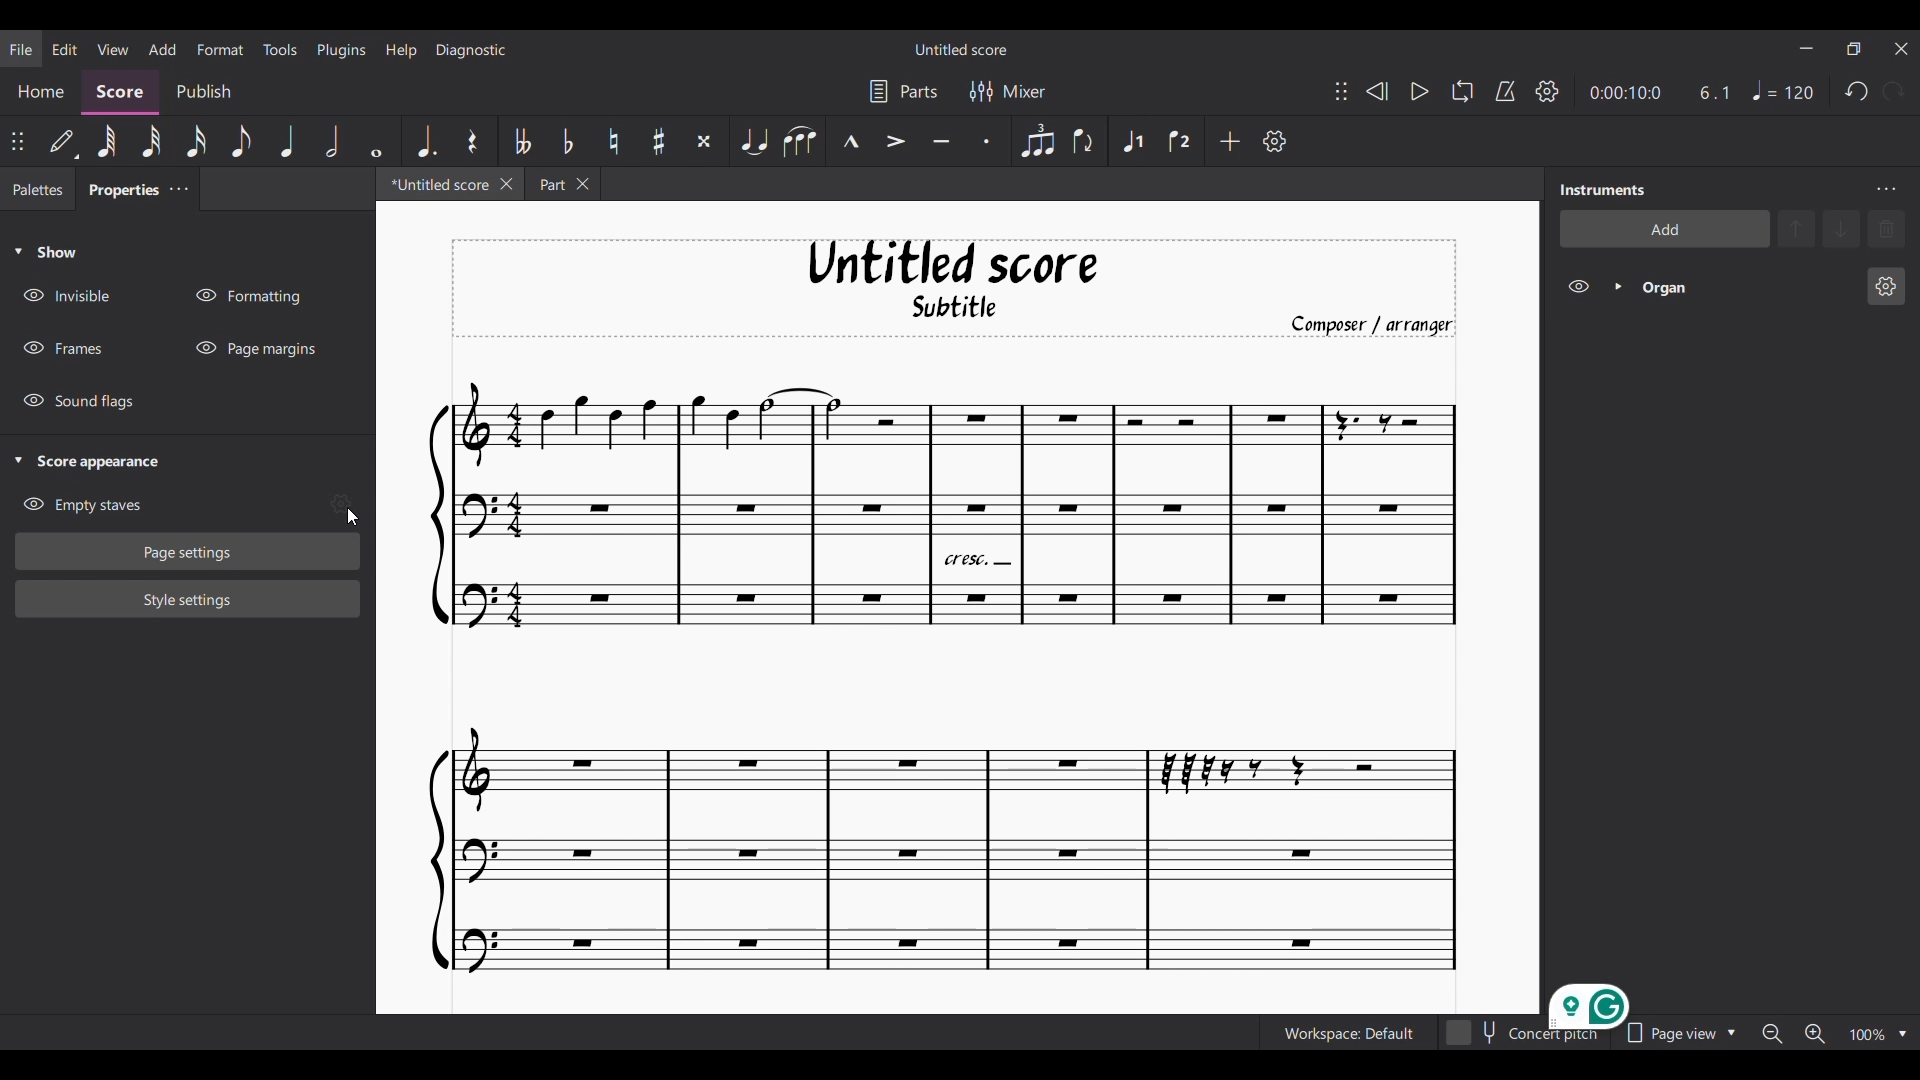 Image resolution: width=1920 pixels, height=1080 pixels. Describe the element at coordinates (1661, 93) in the screenshot. I see `Current ratio and duration ` at that location.